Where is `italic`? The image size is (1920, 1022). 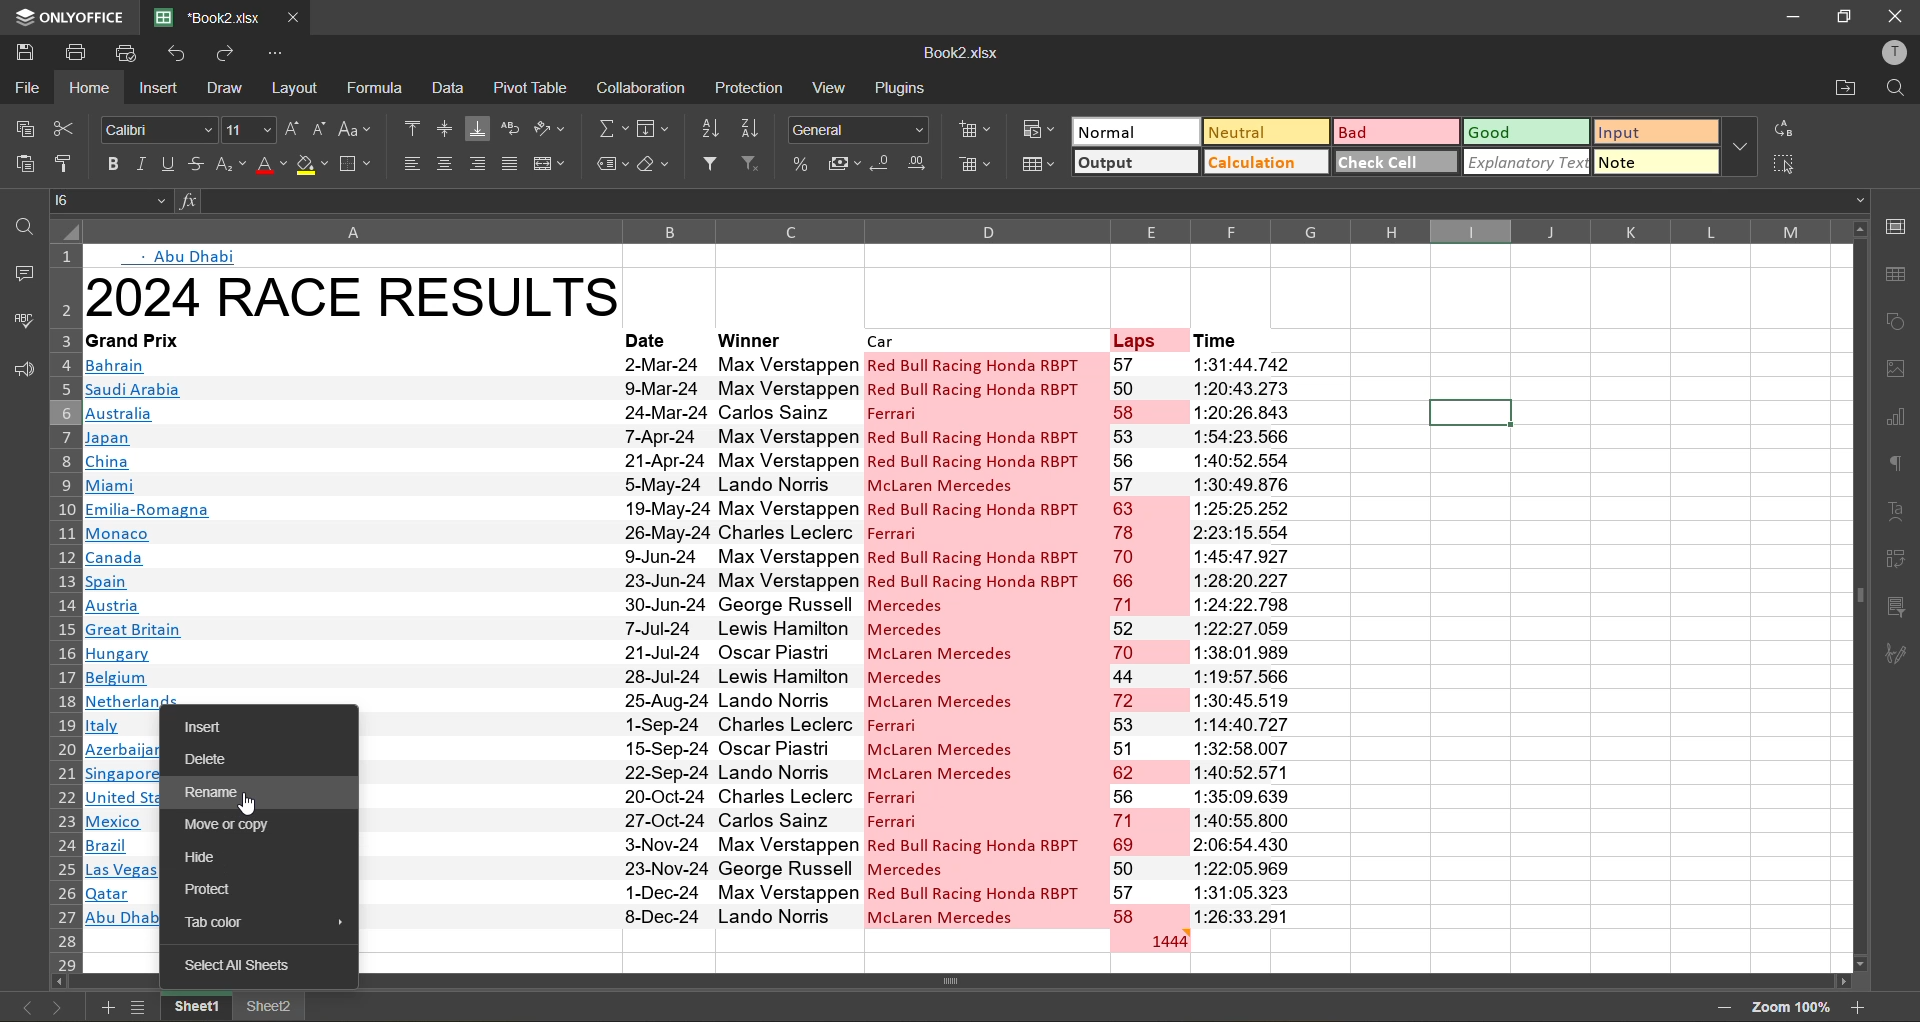 italic is located at coordinates (141, 163).